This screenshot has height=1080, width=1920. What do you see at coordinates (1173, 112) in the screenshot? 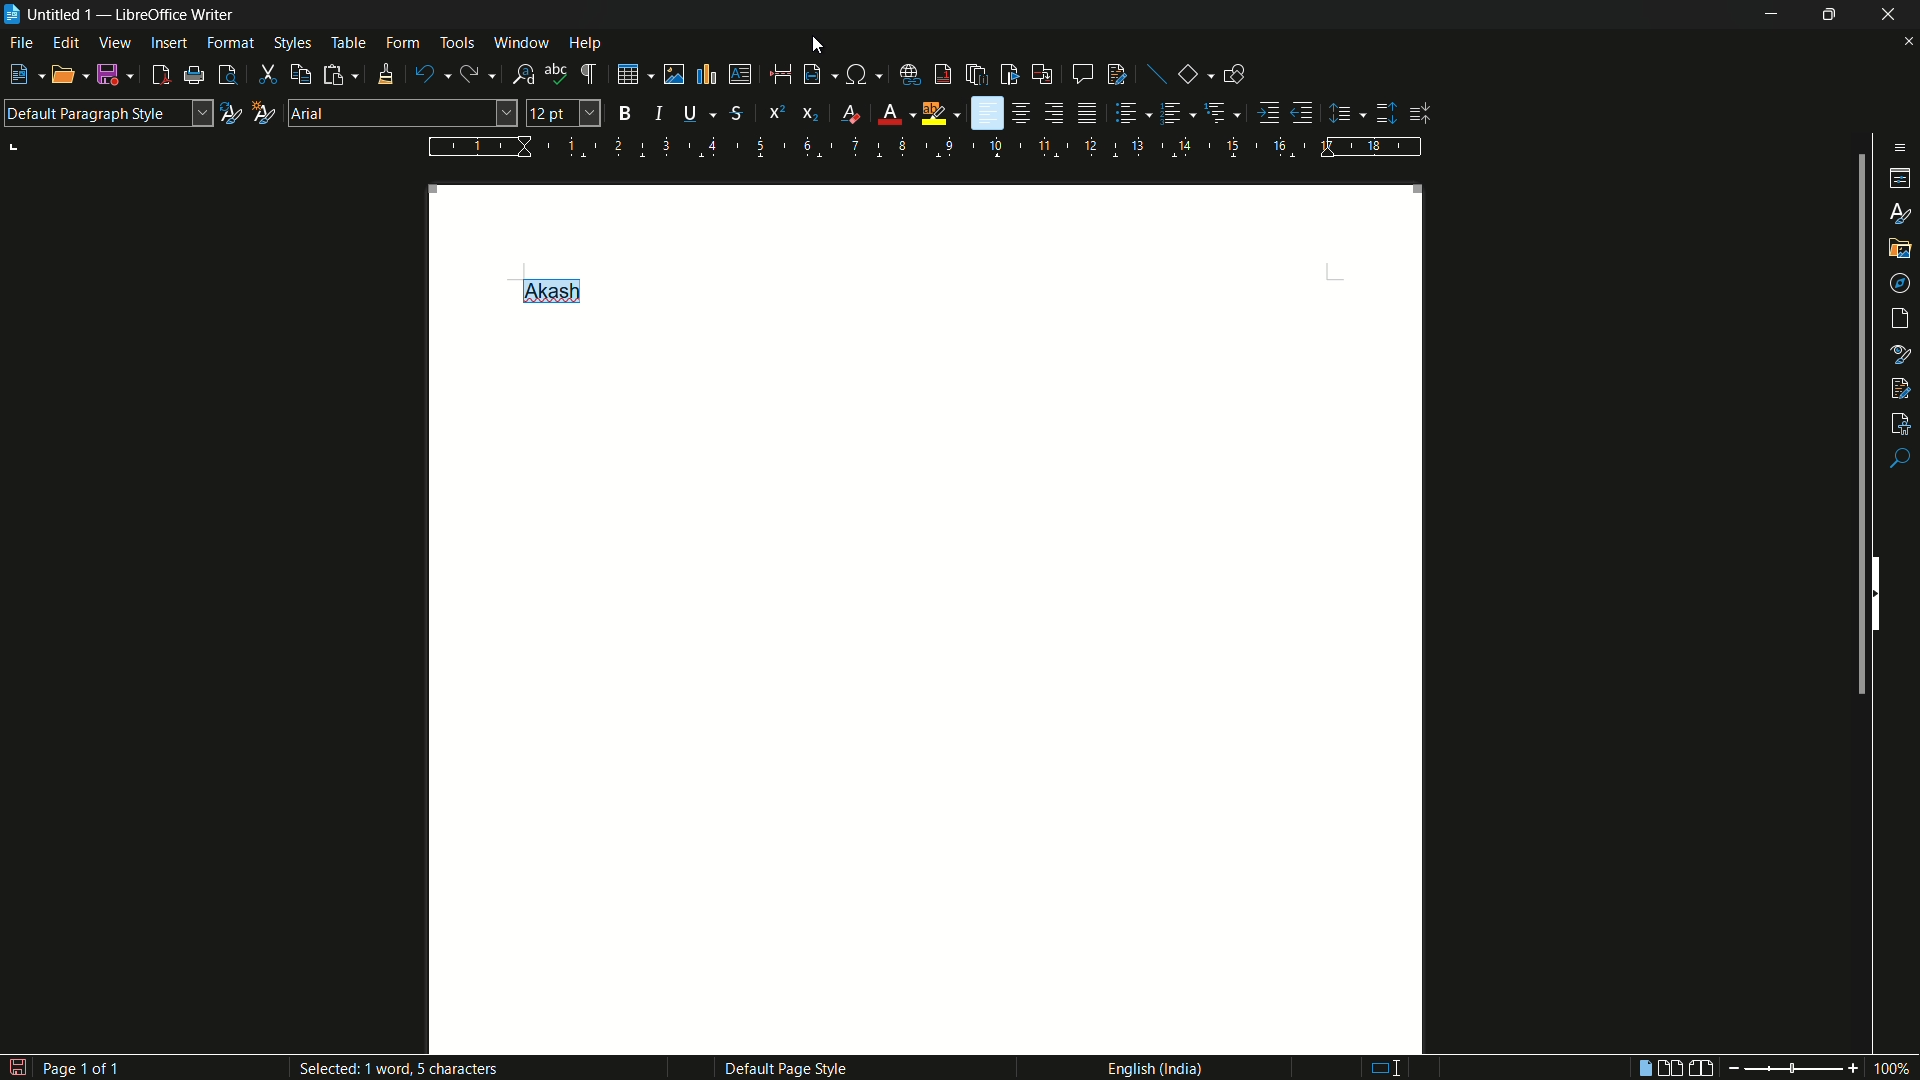
I see `toggle ordered list` at bounding box center [1173, 112].